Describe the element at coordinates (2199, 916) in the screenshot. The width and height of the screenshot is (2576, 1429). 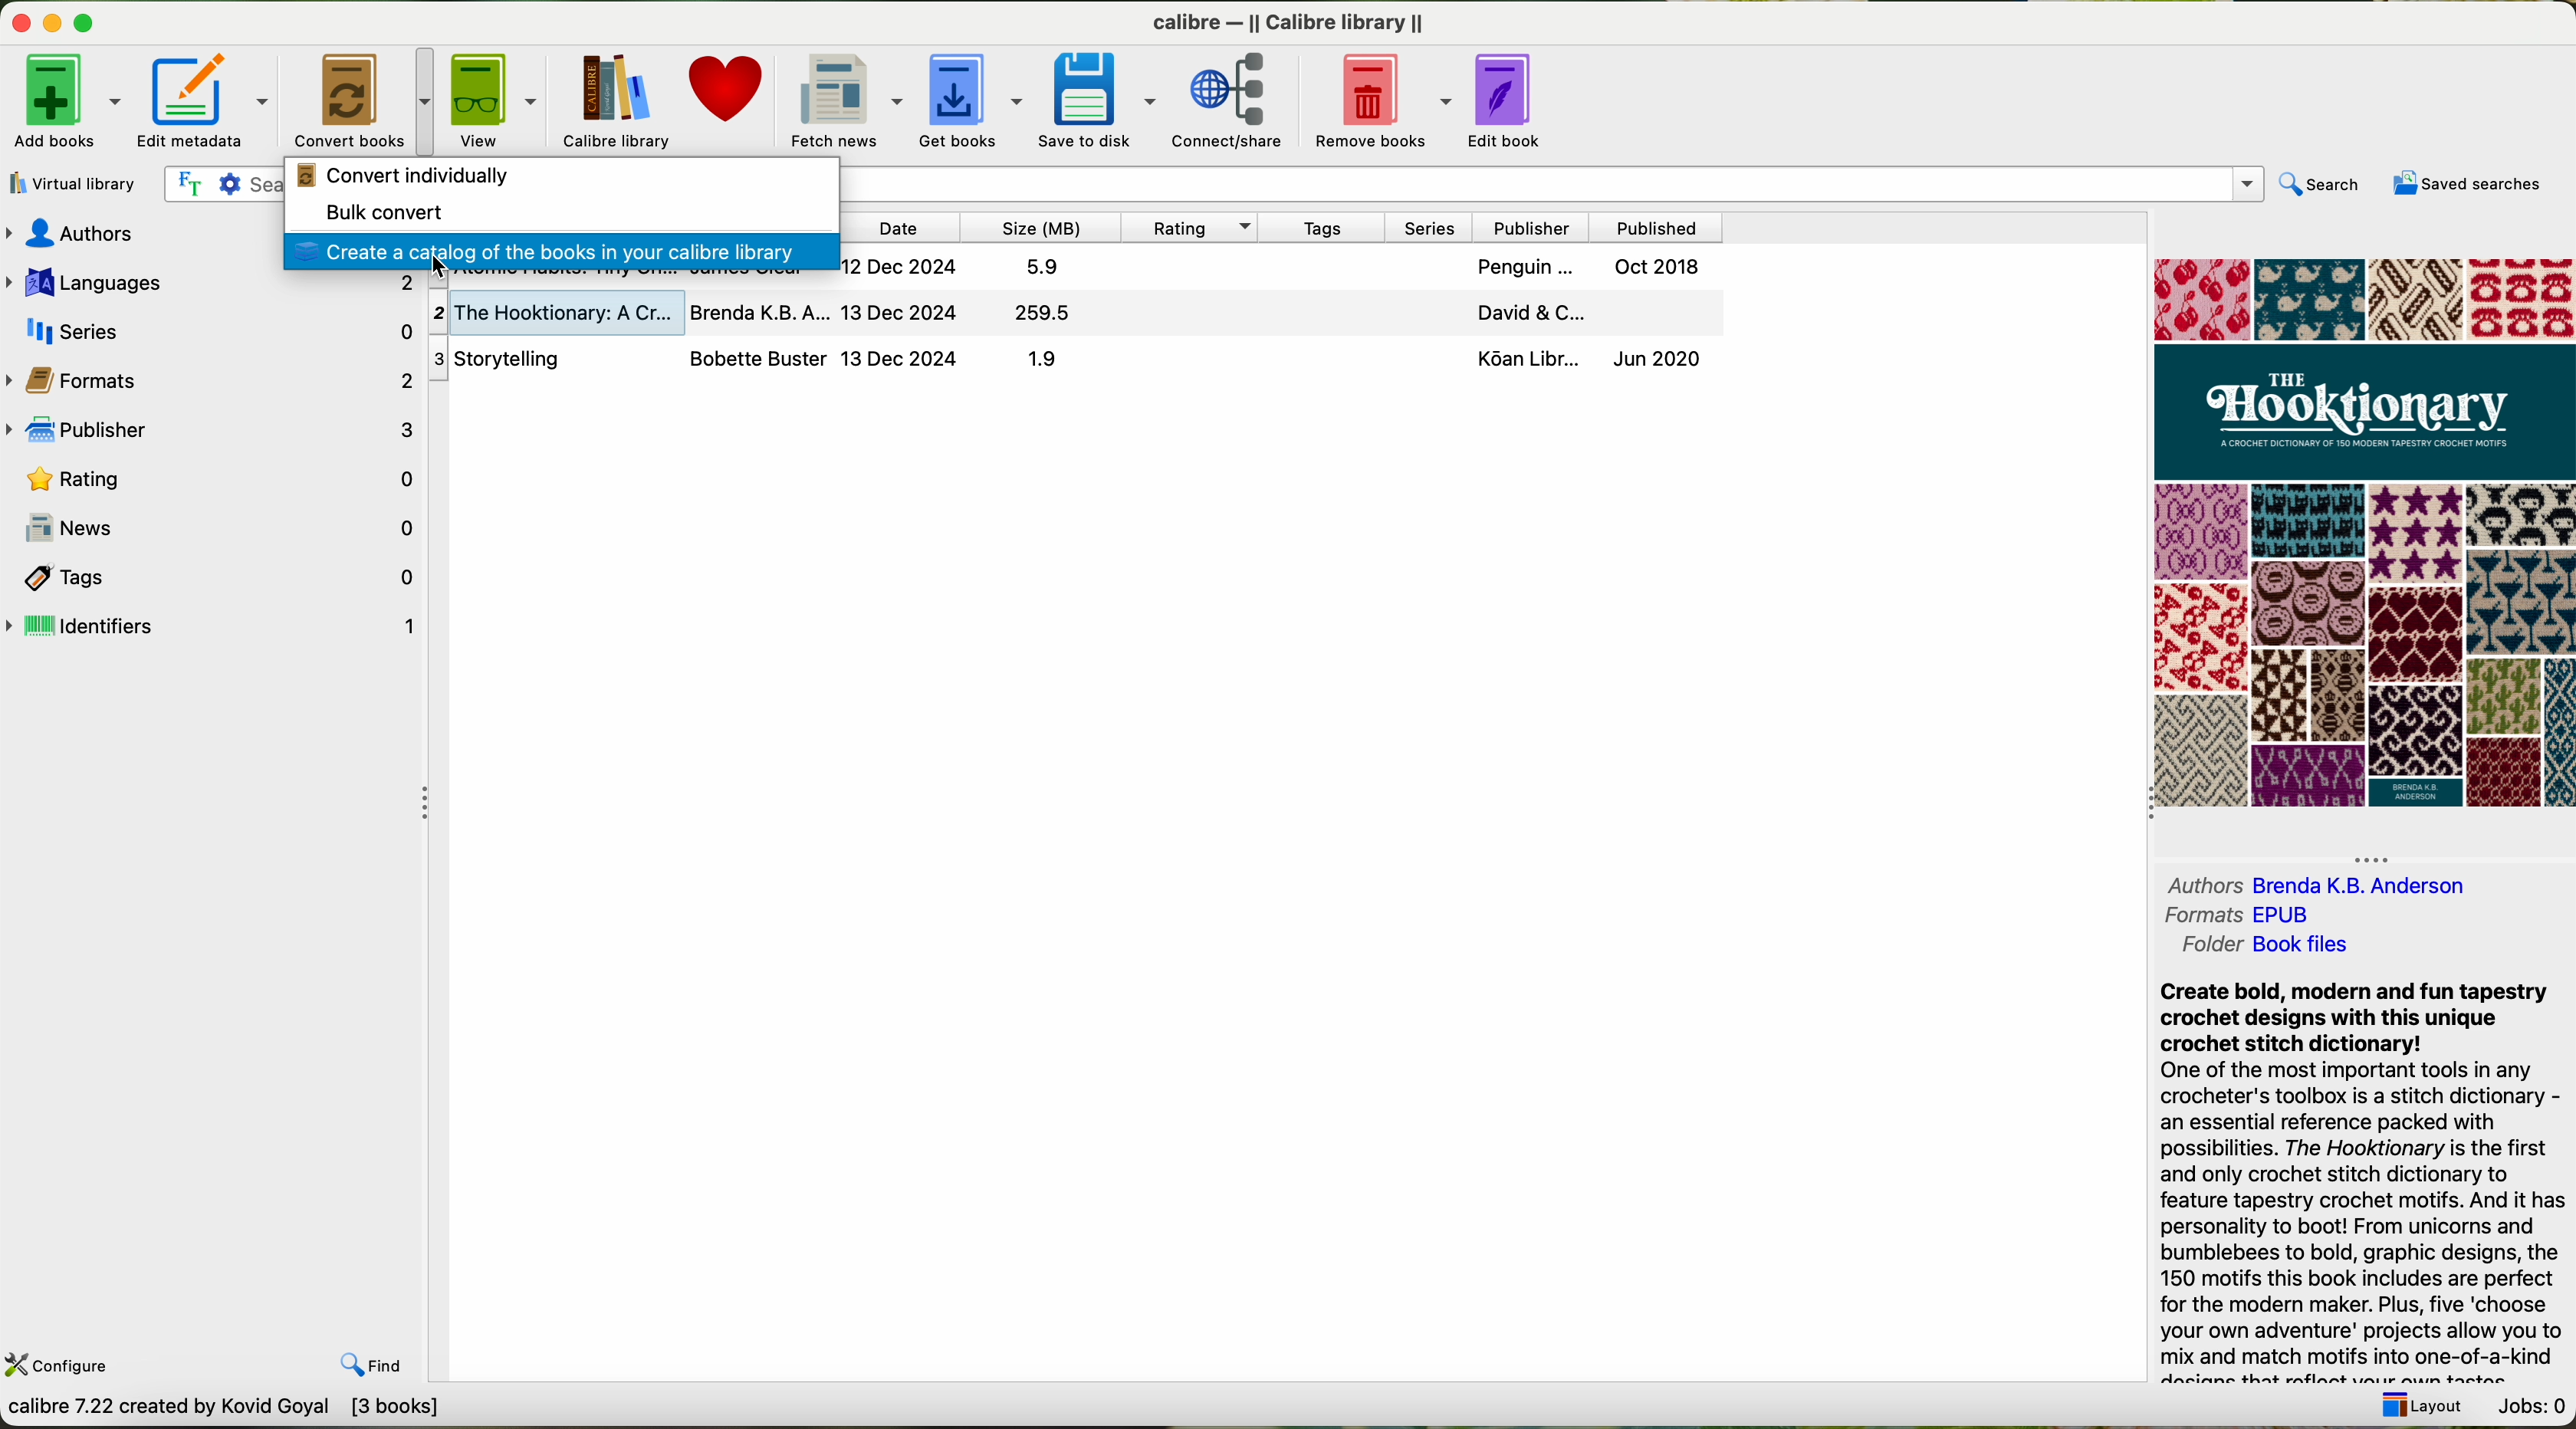
I see `formats` at that location.